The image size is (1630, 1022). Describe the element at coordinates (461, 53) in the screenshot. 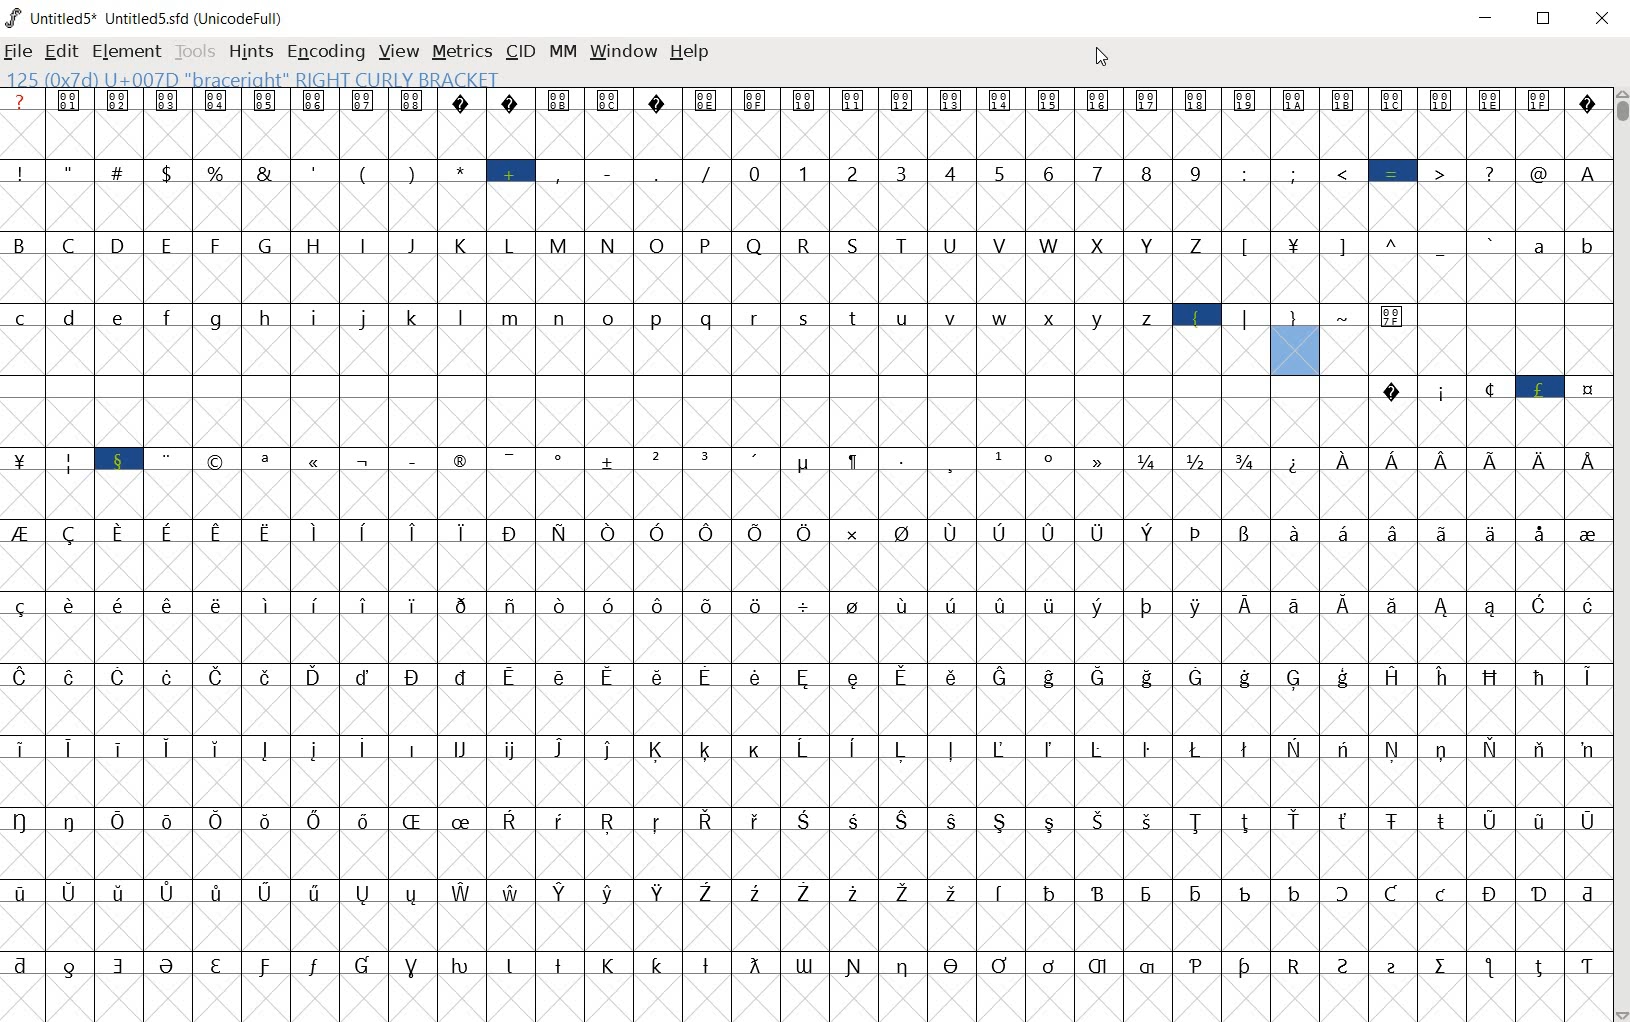

I see `METRICS` at that location.